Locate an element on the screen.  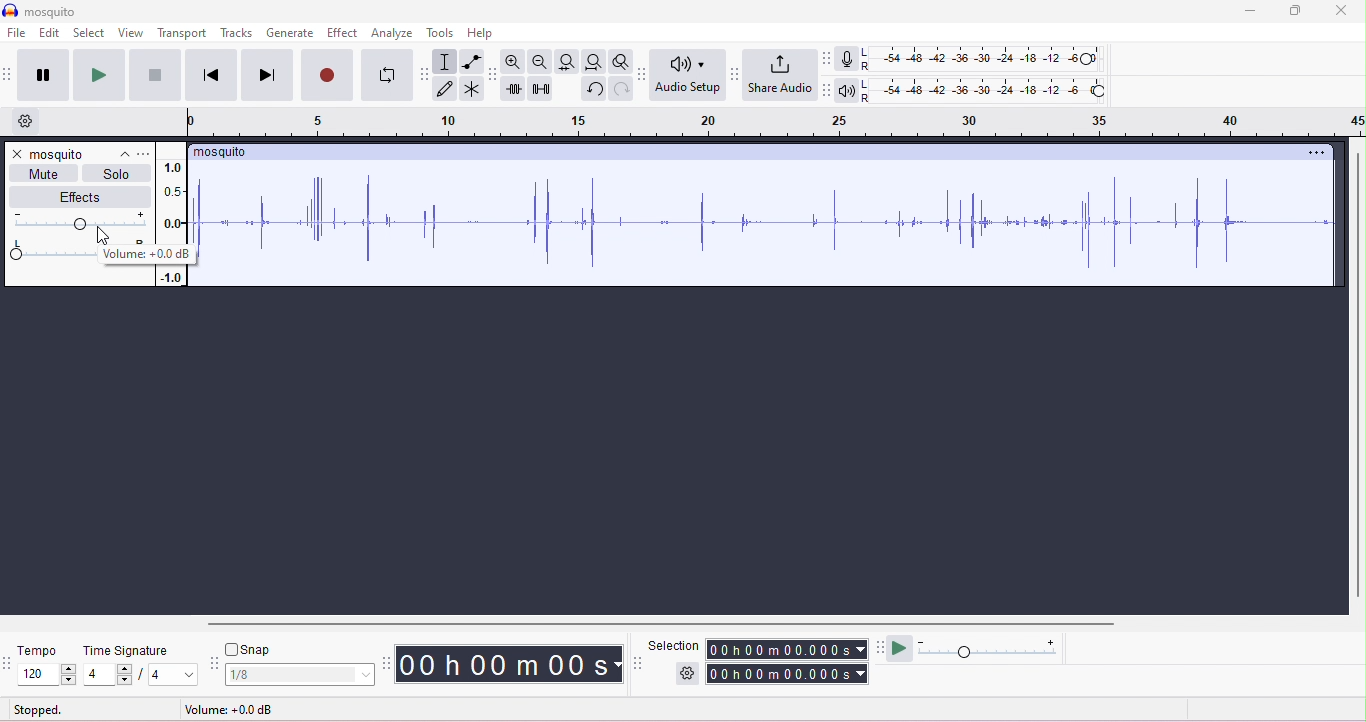
amplitude is located at coordinates (170, 277).